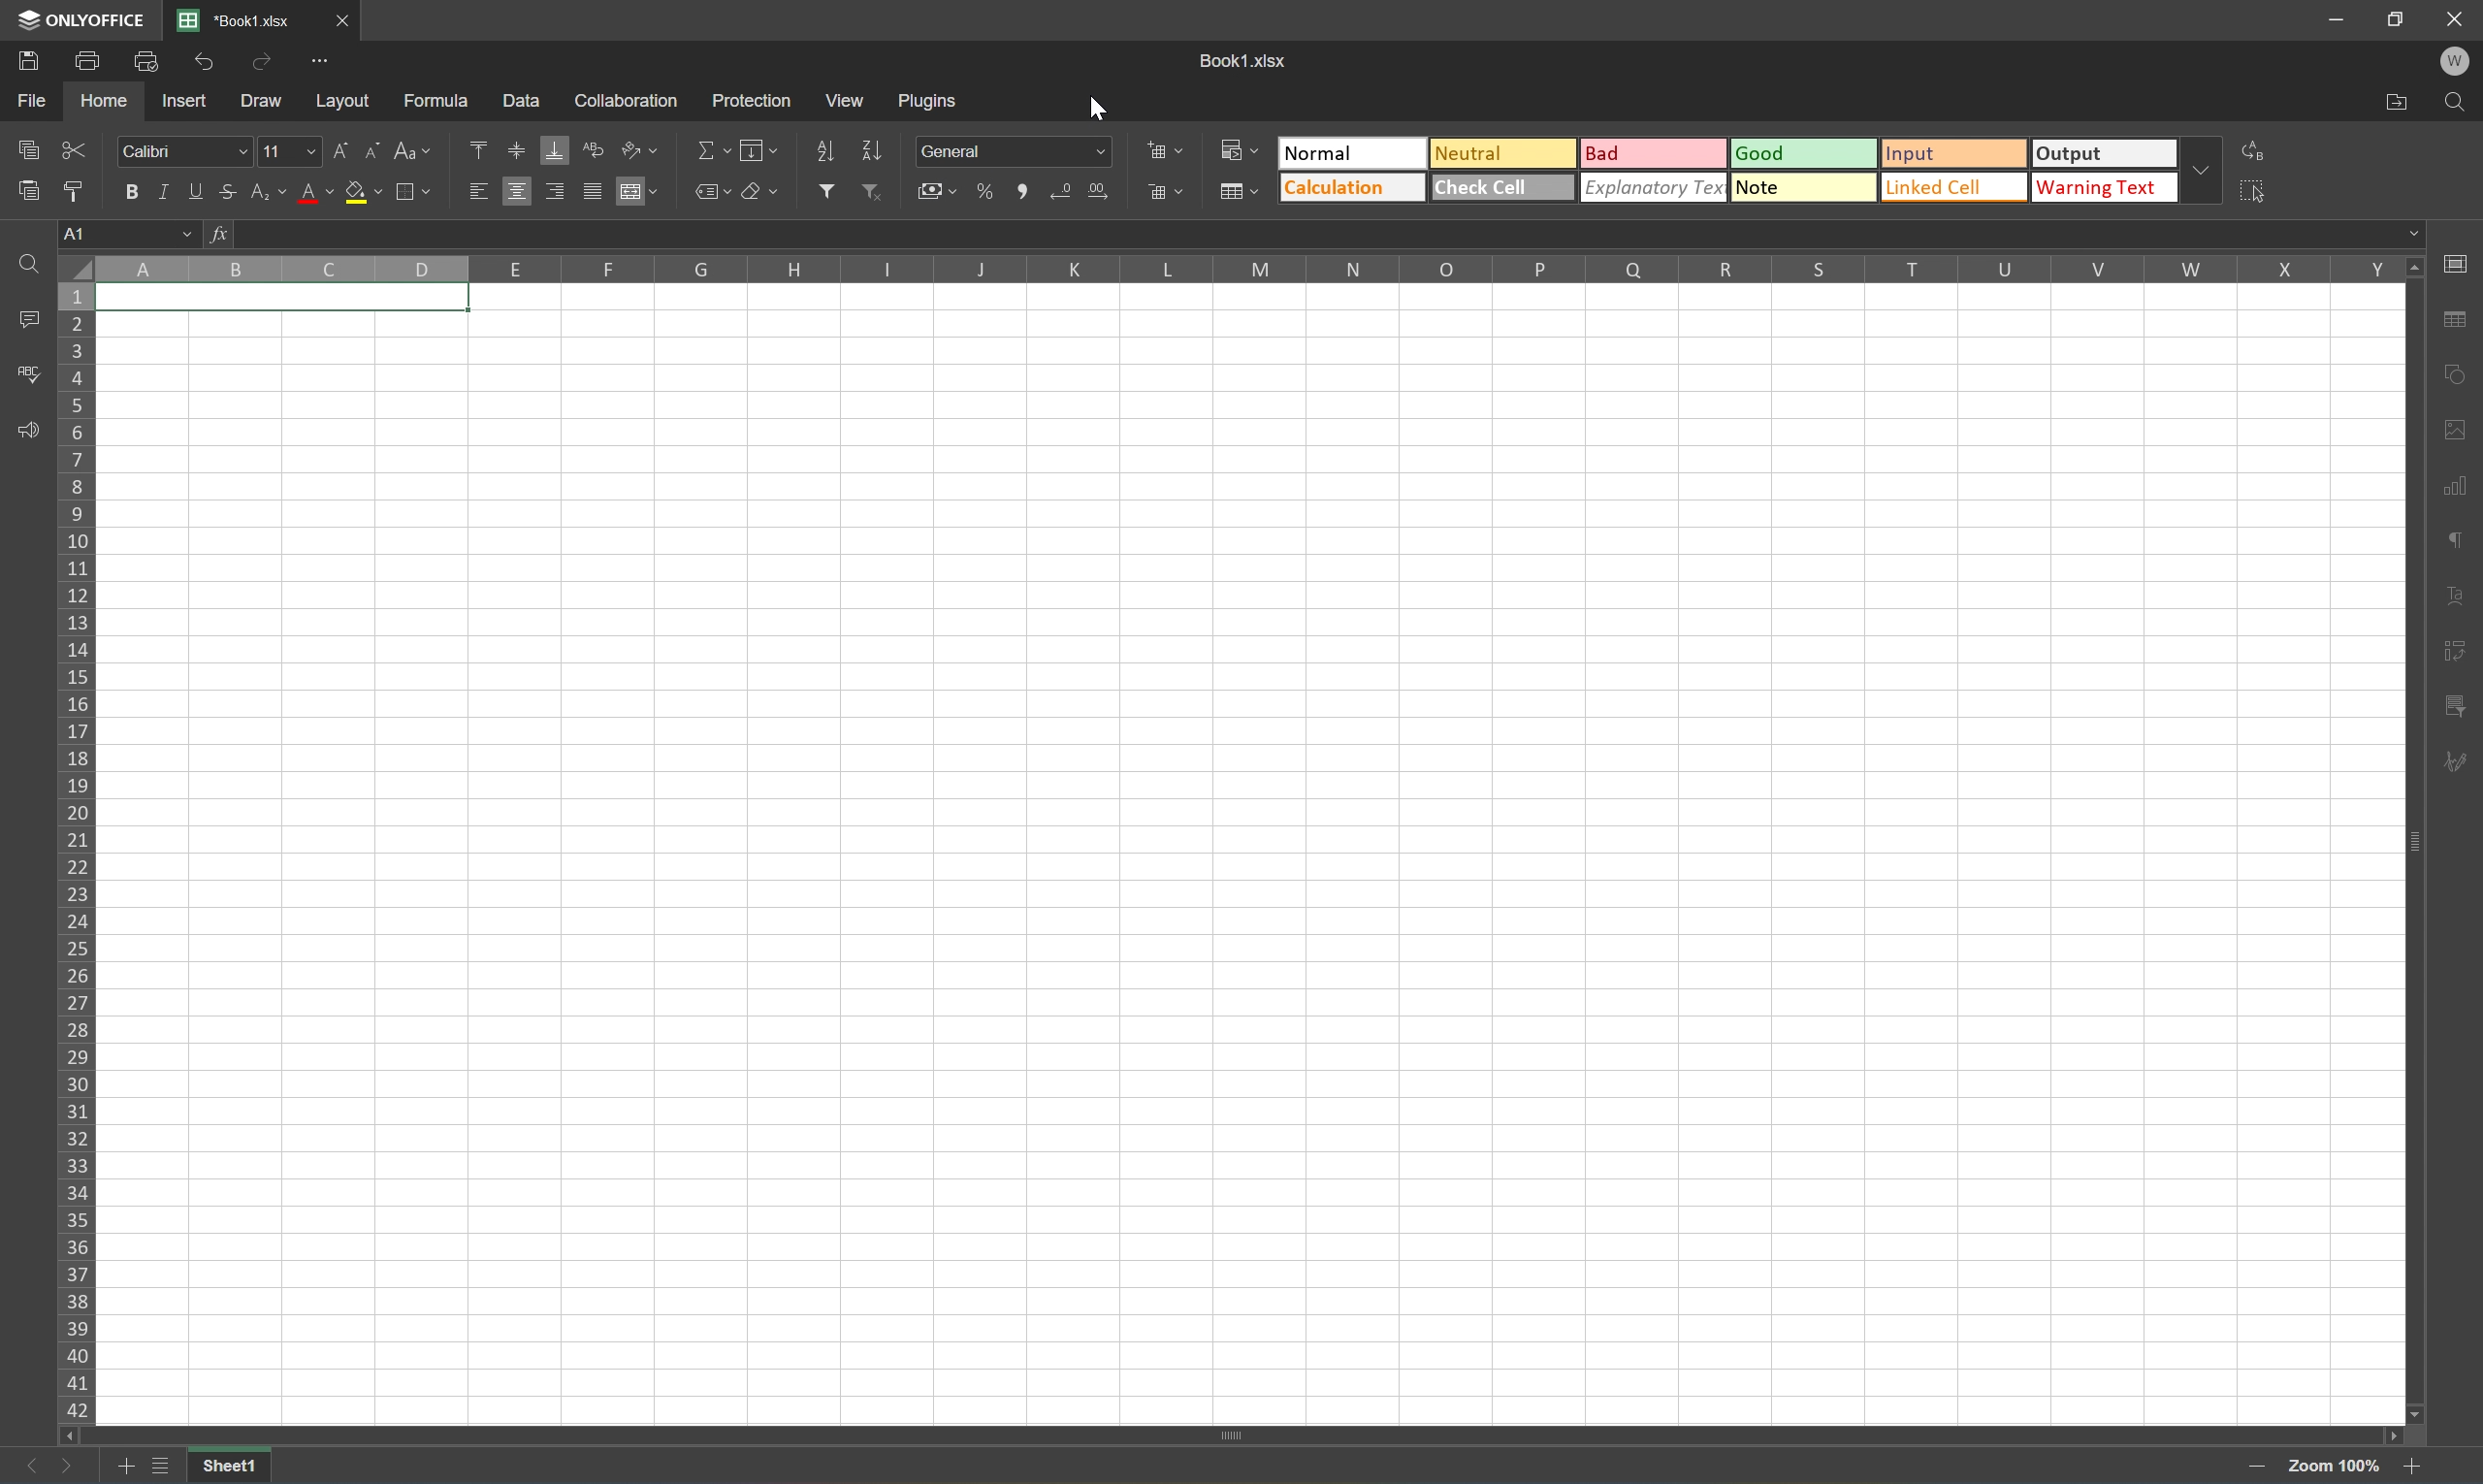 The width and height of the screenshot is (2483, 1484). I want to click on Slicer settings, so click(2455, 653).